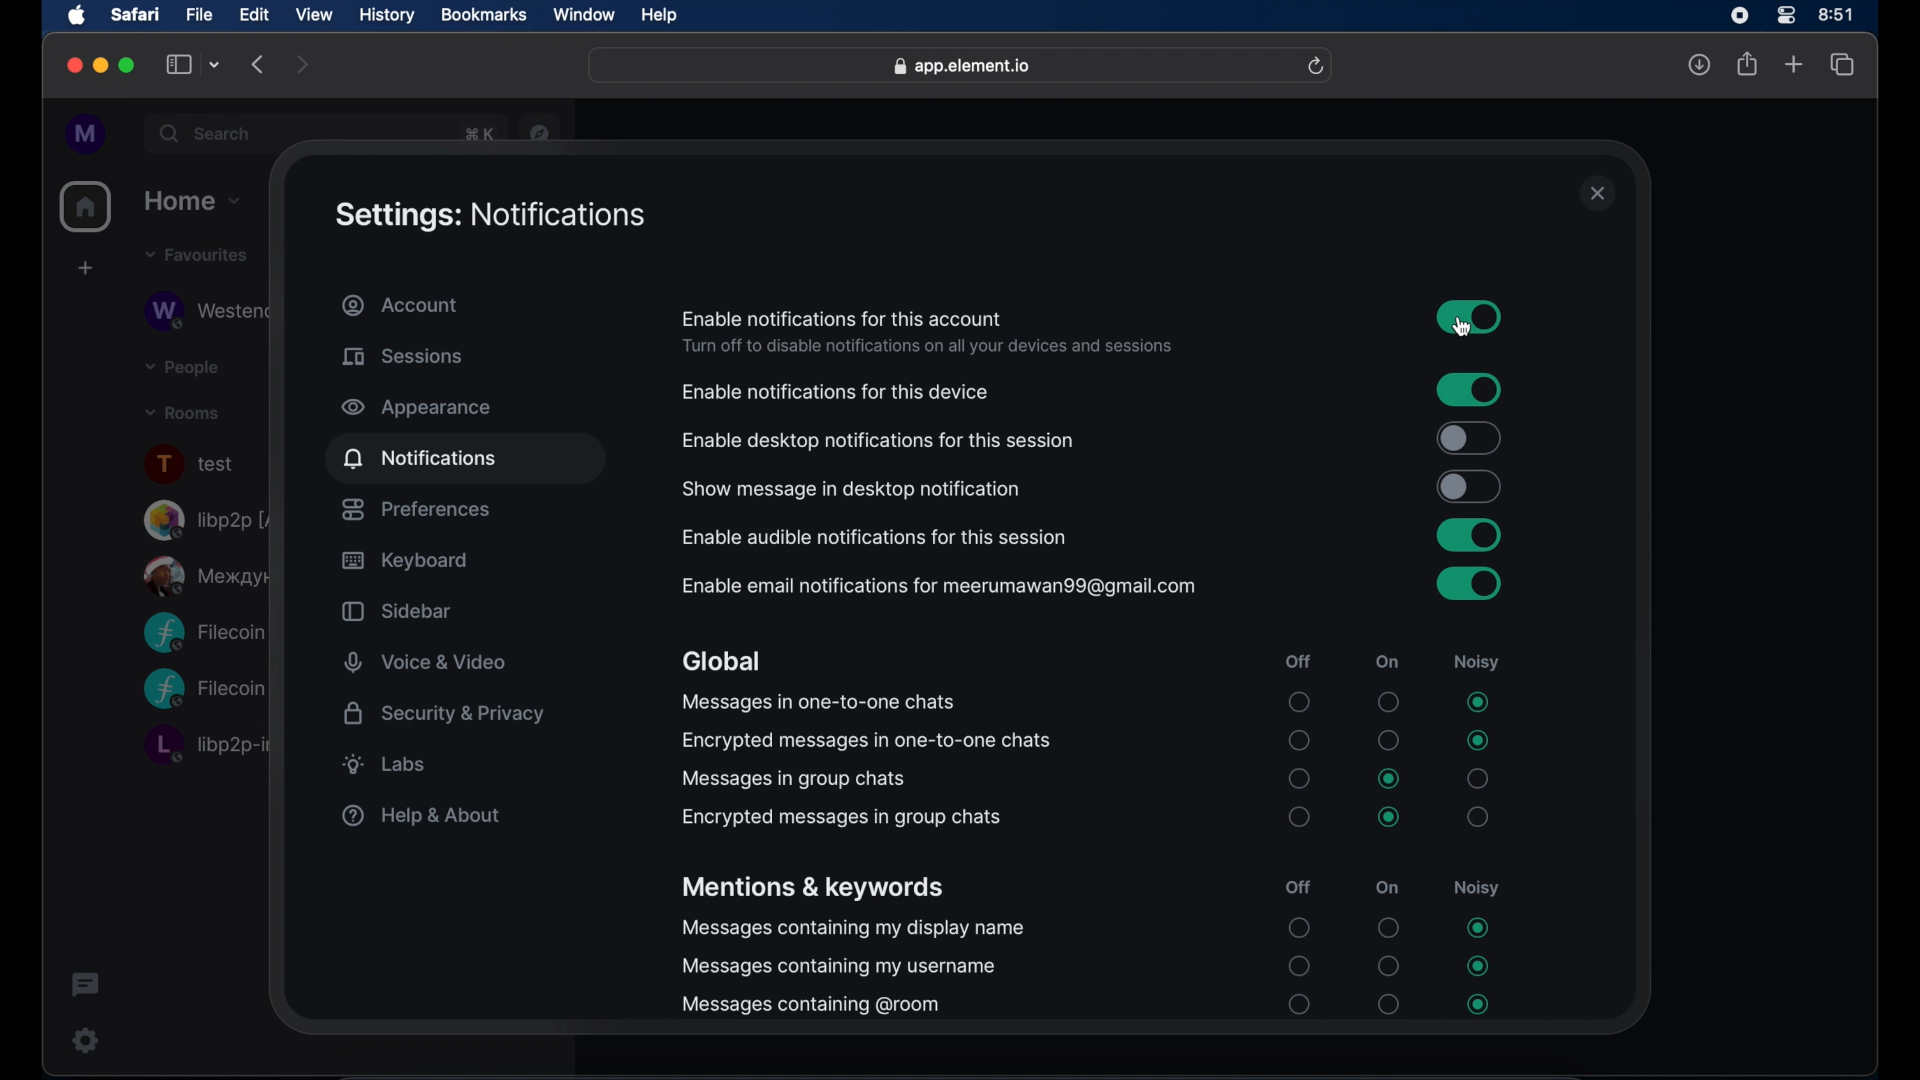  Describe the element at coordinates (194, 256) in the screenshot. I see `favorites drop down` at that location.